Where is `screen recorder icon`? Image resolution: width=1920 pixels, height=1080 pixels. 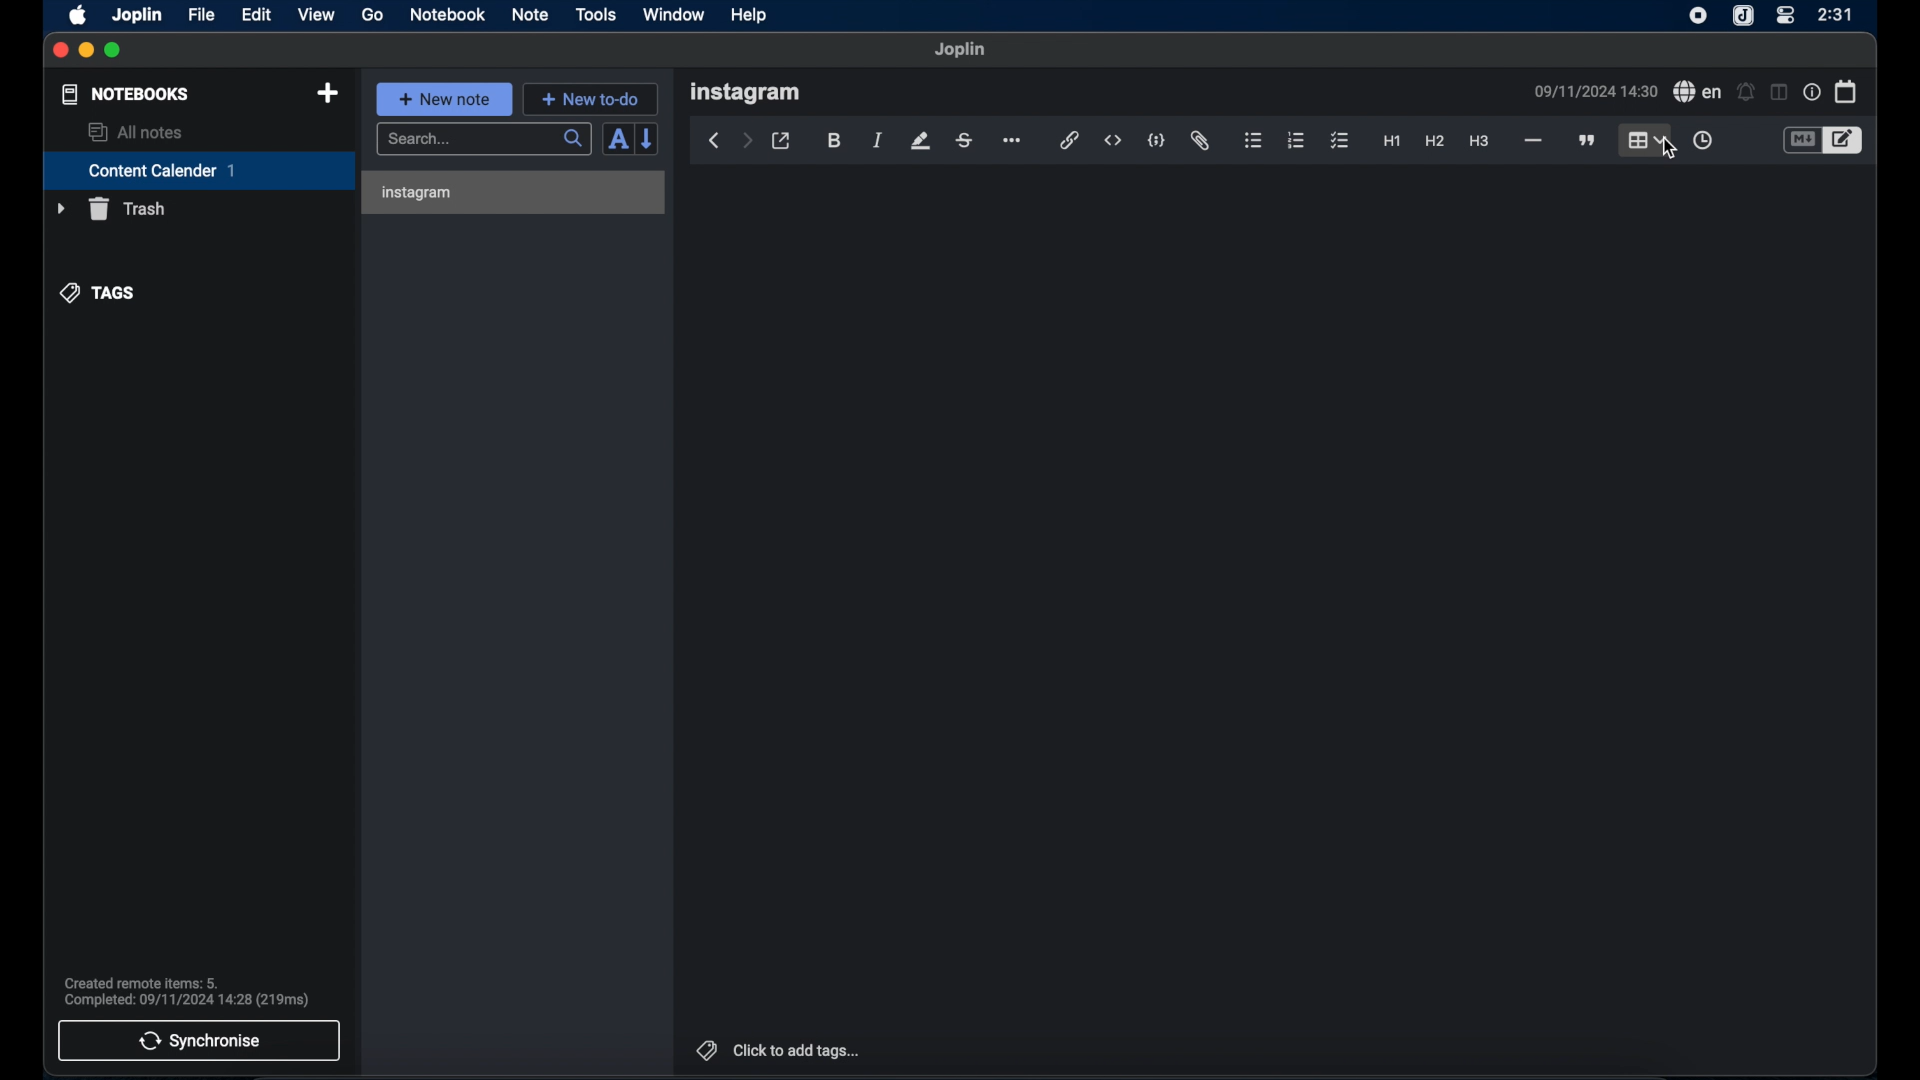 screen recorder icon is located at coordinates (1698, 17).